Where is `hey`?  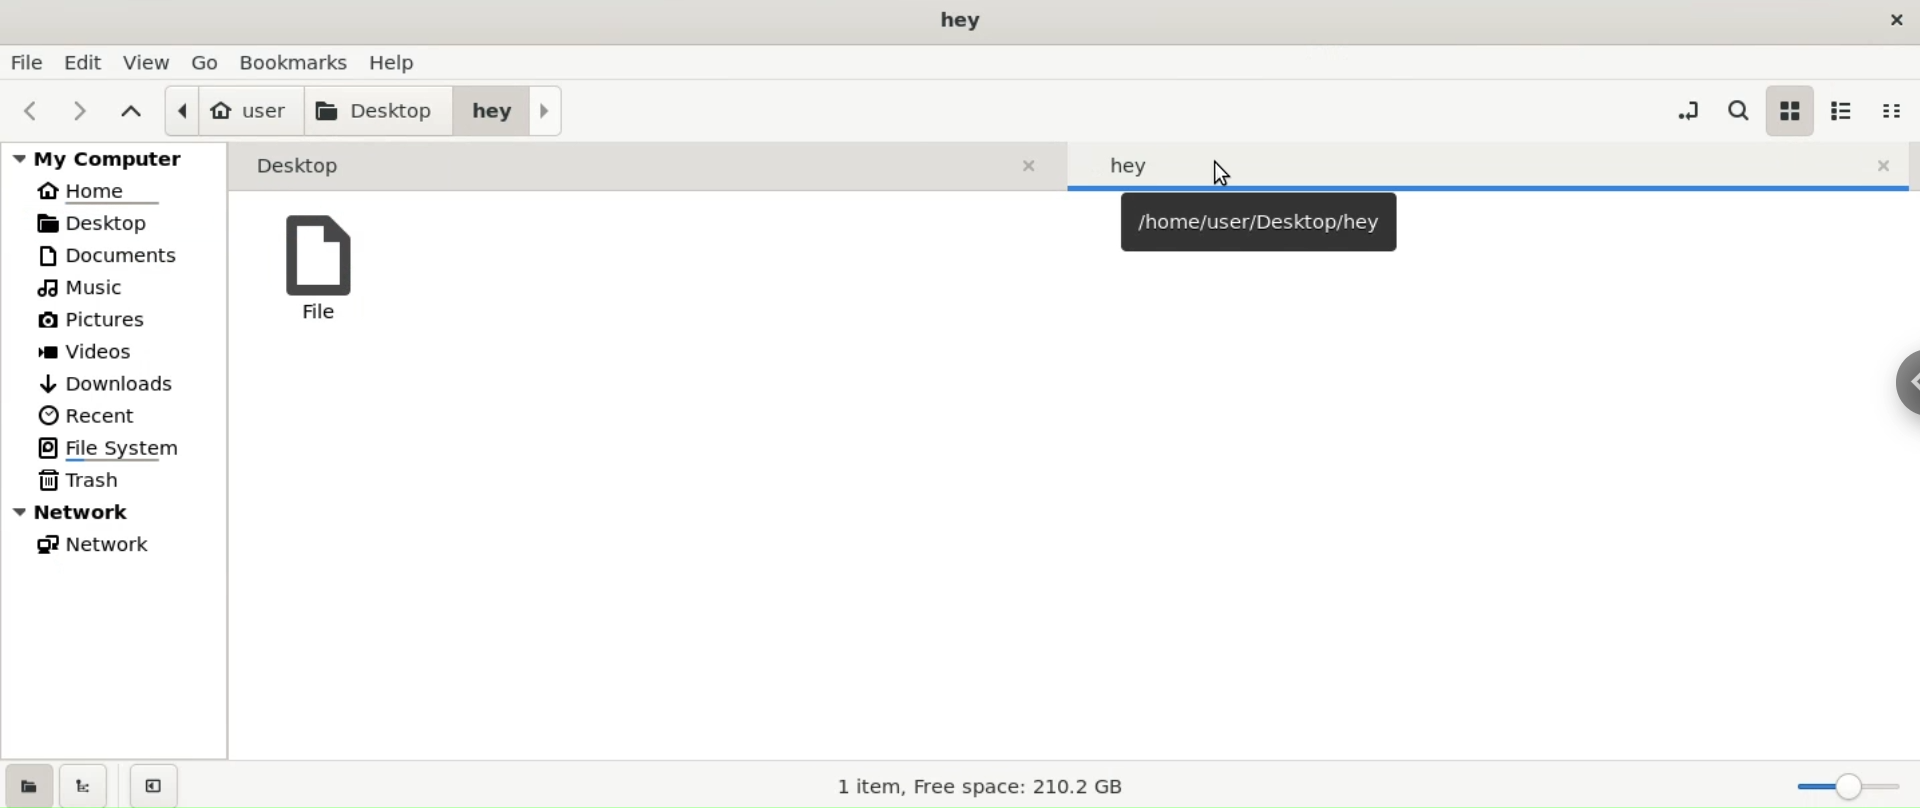 hey is located at coordinates (511, 109).